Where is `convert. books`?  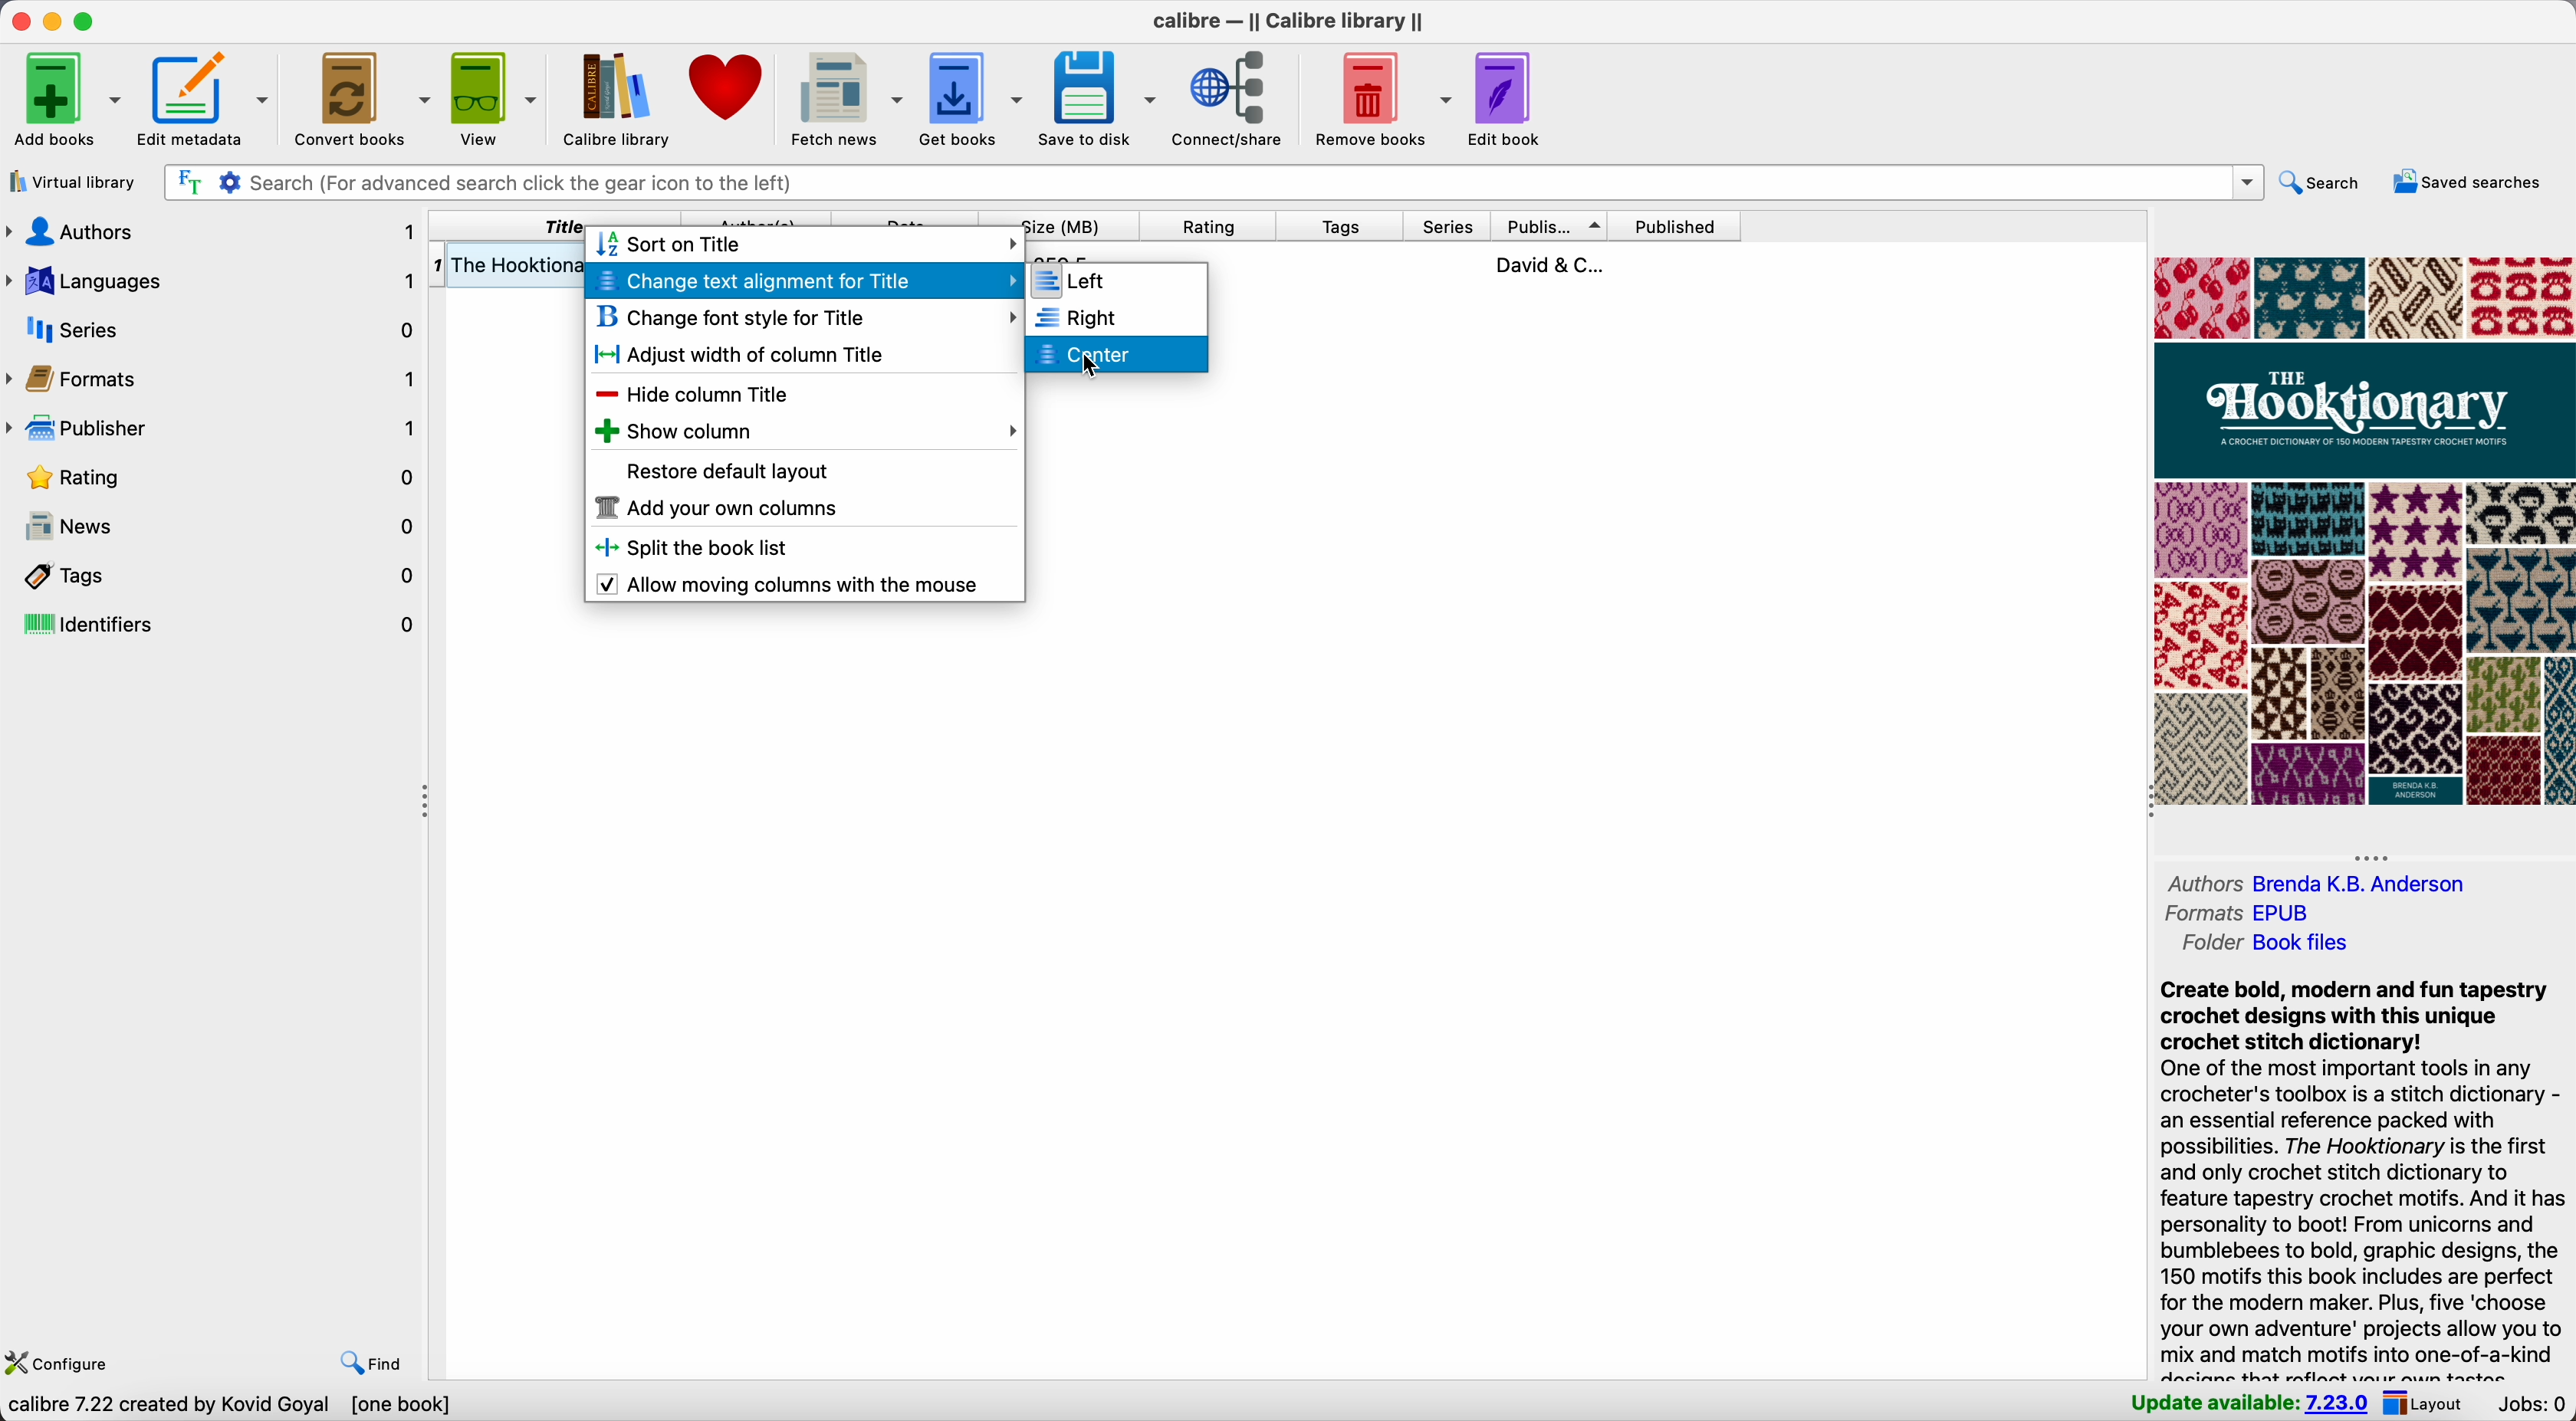 convert. books is located at coordinates (364, 100).